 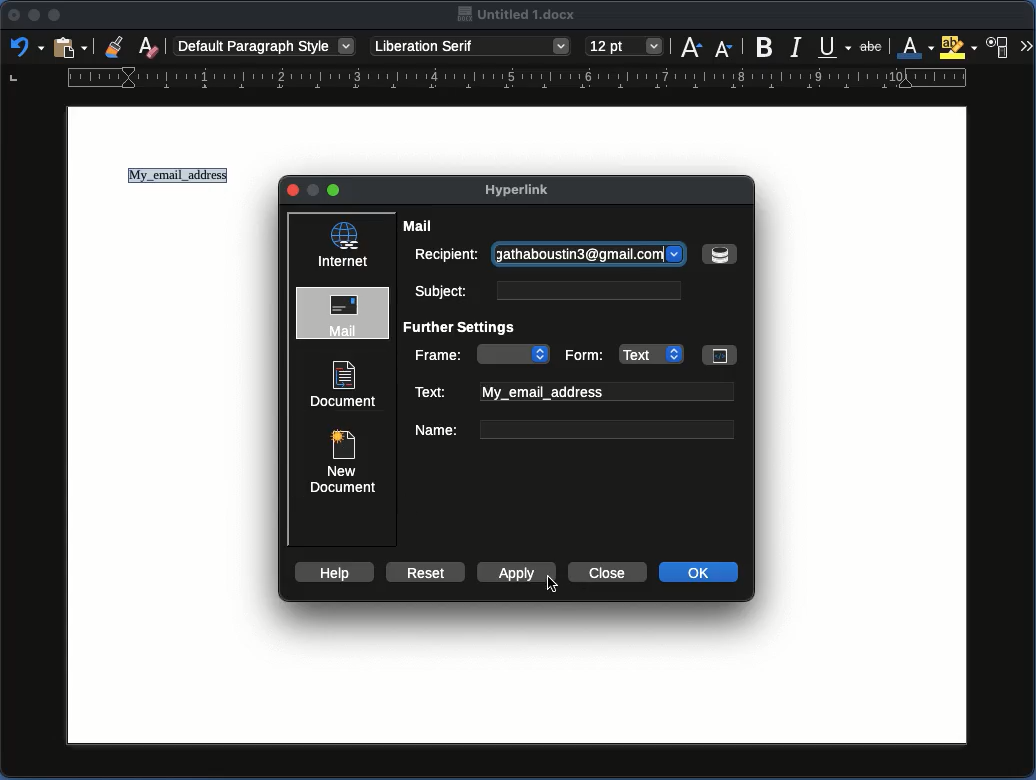 I want to click on Minimize, so click(x=335, y=190).